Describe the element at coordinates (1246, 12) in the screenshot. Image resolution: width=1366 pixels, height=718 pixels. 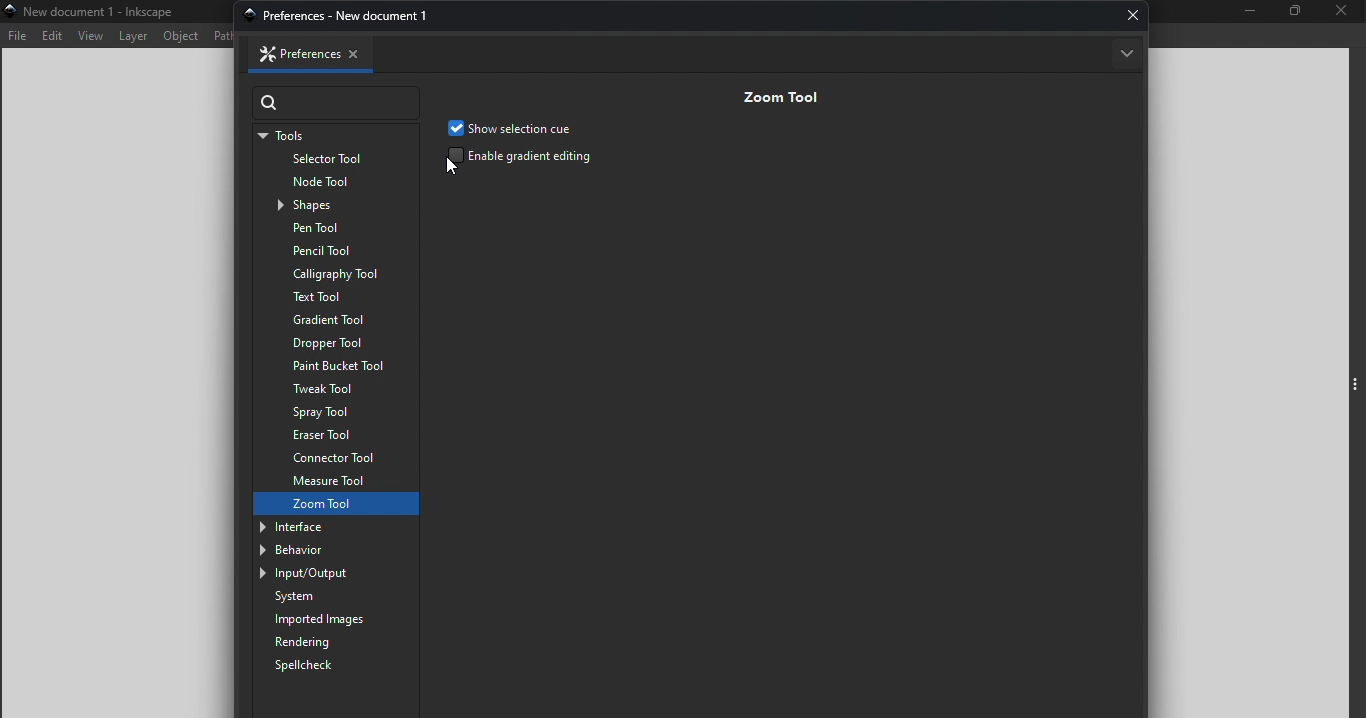
I see `Minimize` at that location.